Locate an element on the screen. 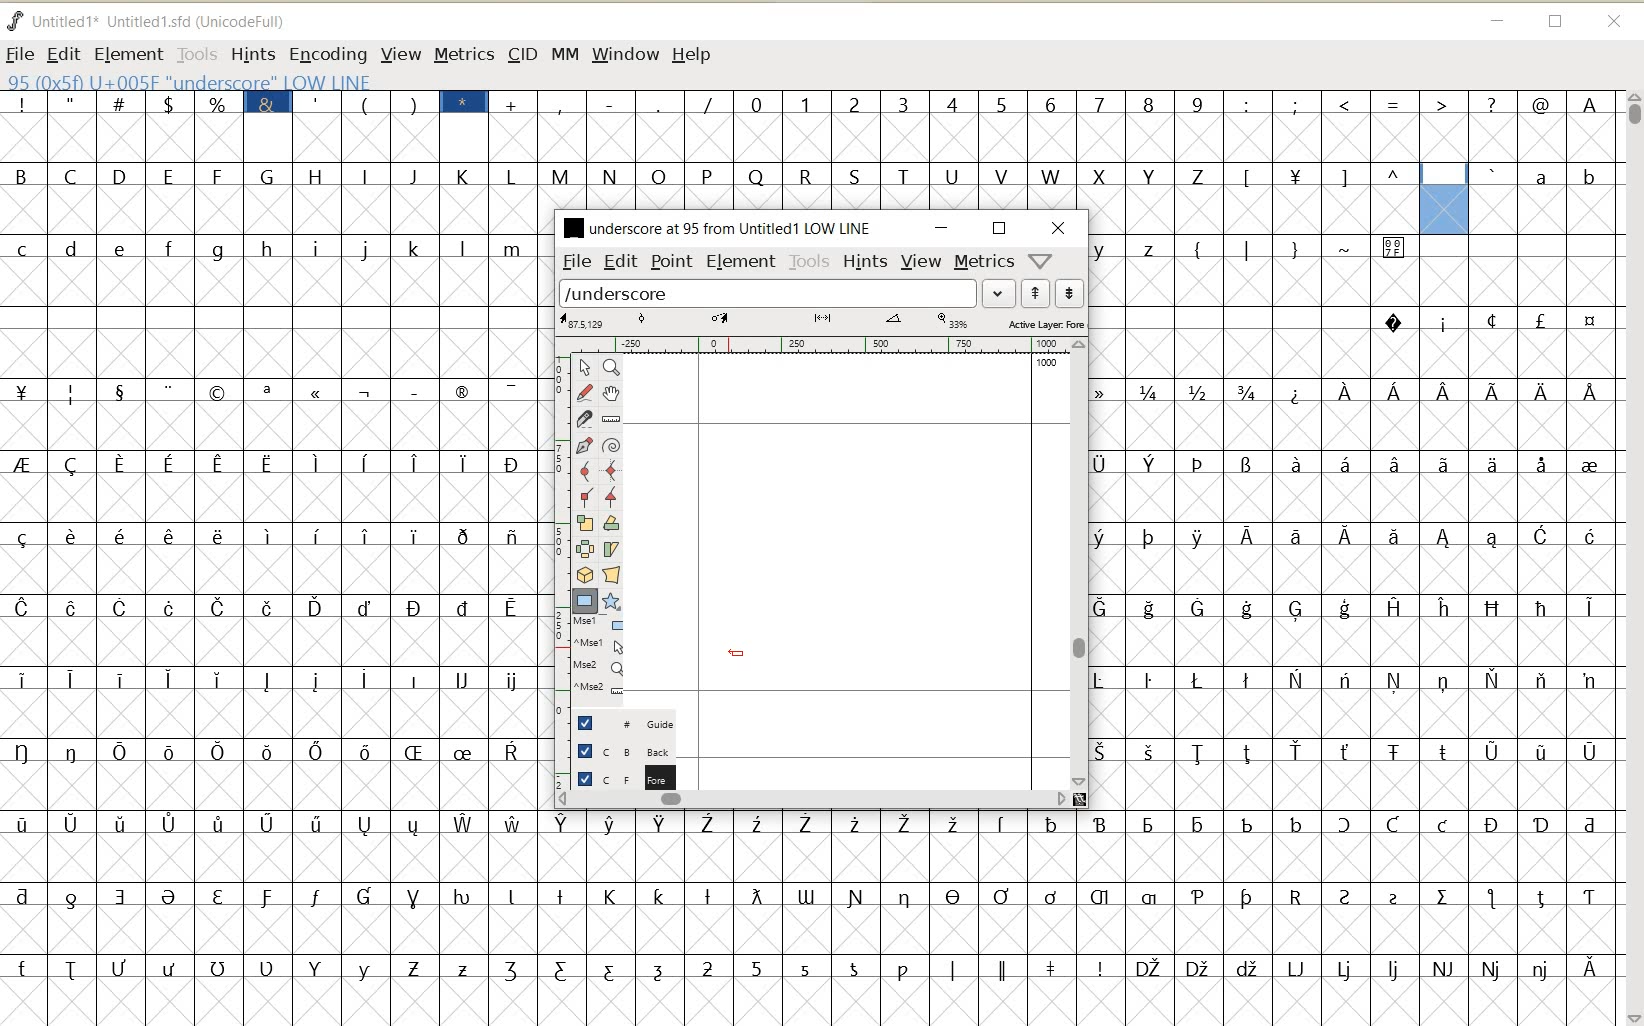 Image resolution: width=1644 pixels, height=1026 pixels. CLOSE is located at coordinates (1059, 228).